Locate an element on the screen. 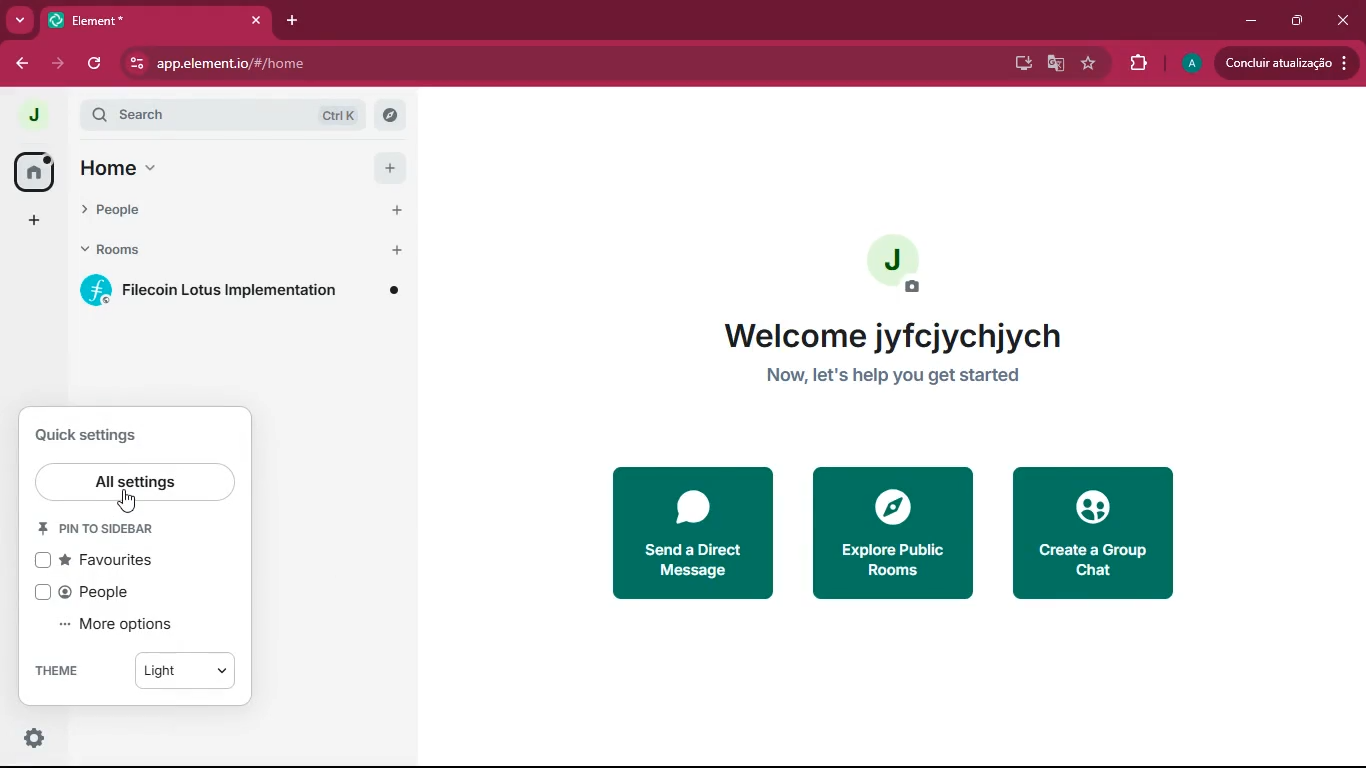 This screenshot has height=768, width=1366. settings is located at coordinates (33, 740).